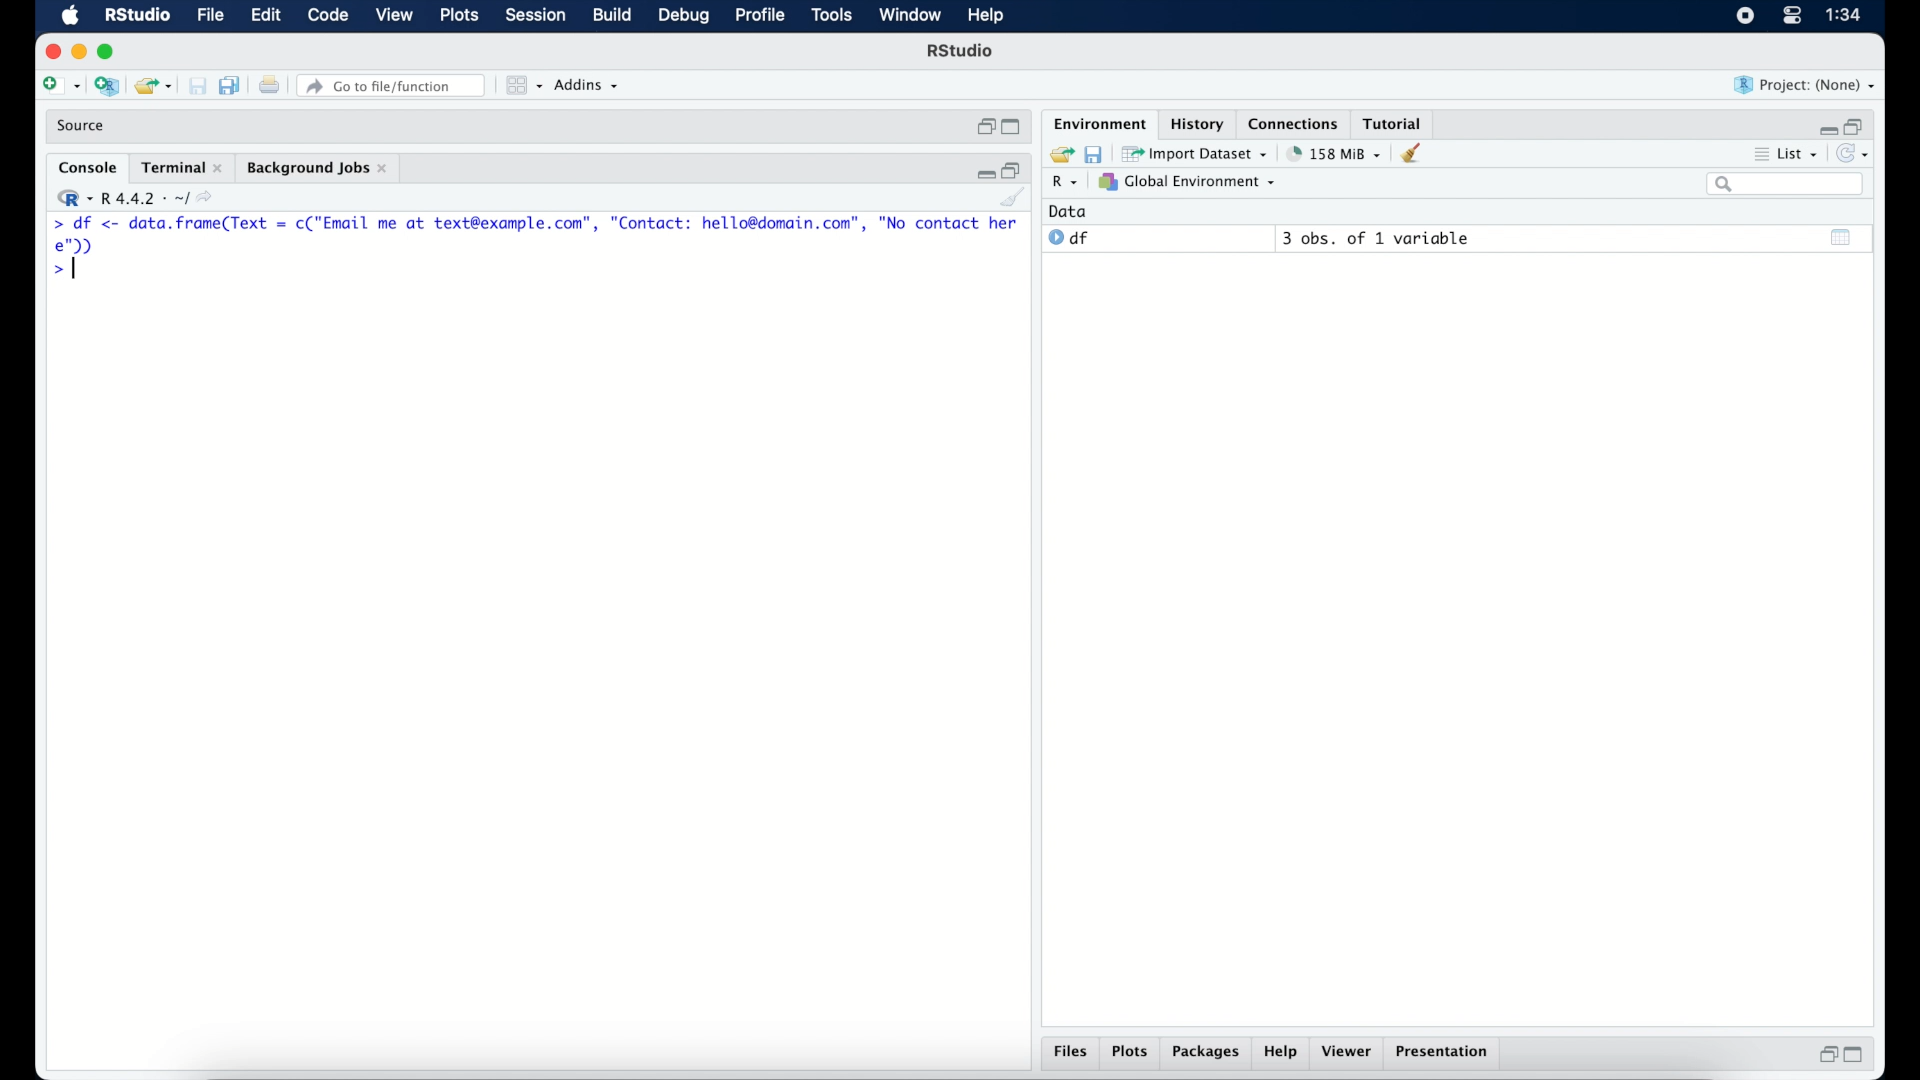 Image resolution: width=1920 pixels, height=1080 pixels. What do you see at coordinates (1397, 121) in the screenshot?
I see `tutorial` at bounding box center [1397, 121].